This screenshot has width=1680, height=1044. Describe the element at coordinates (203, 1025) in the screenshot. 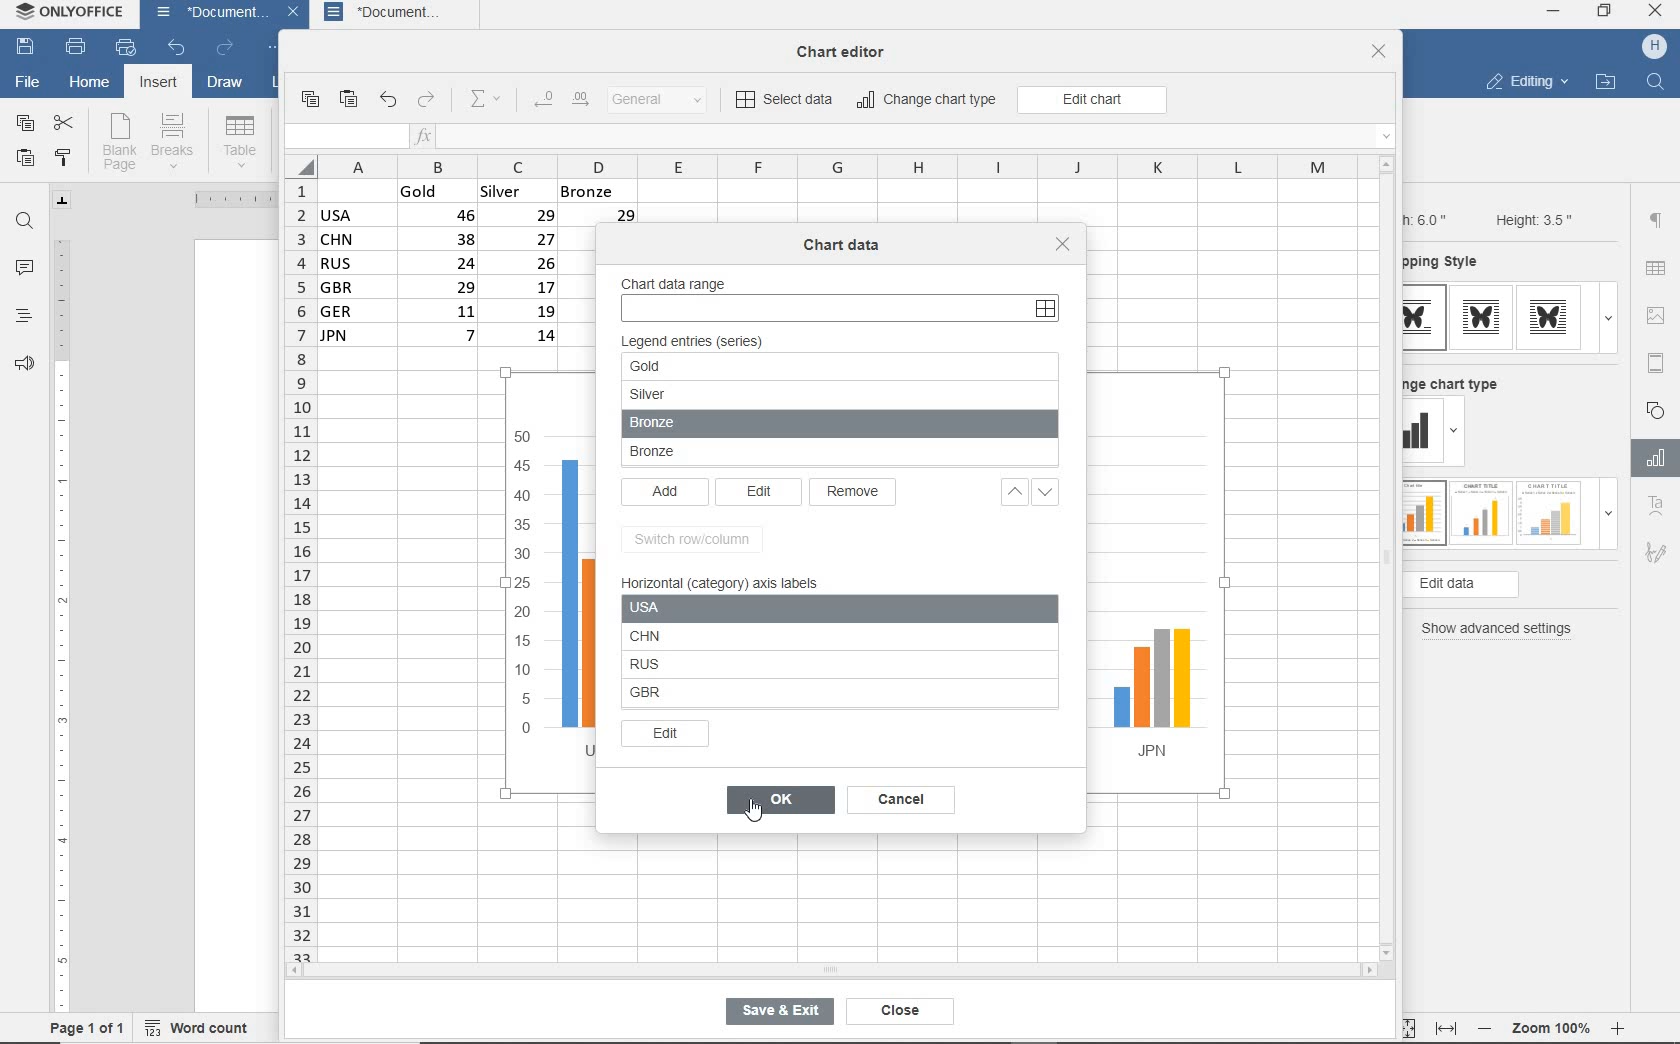

I see `word count` at that location.